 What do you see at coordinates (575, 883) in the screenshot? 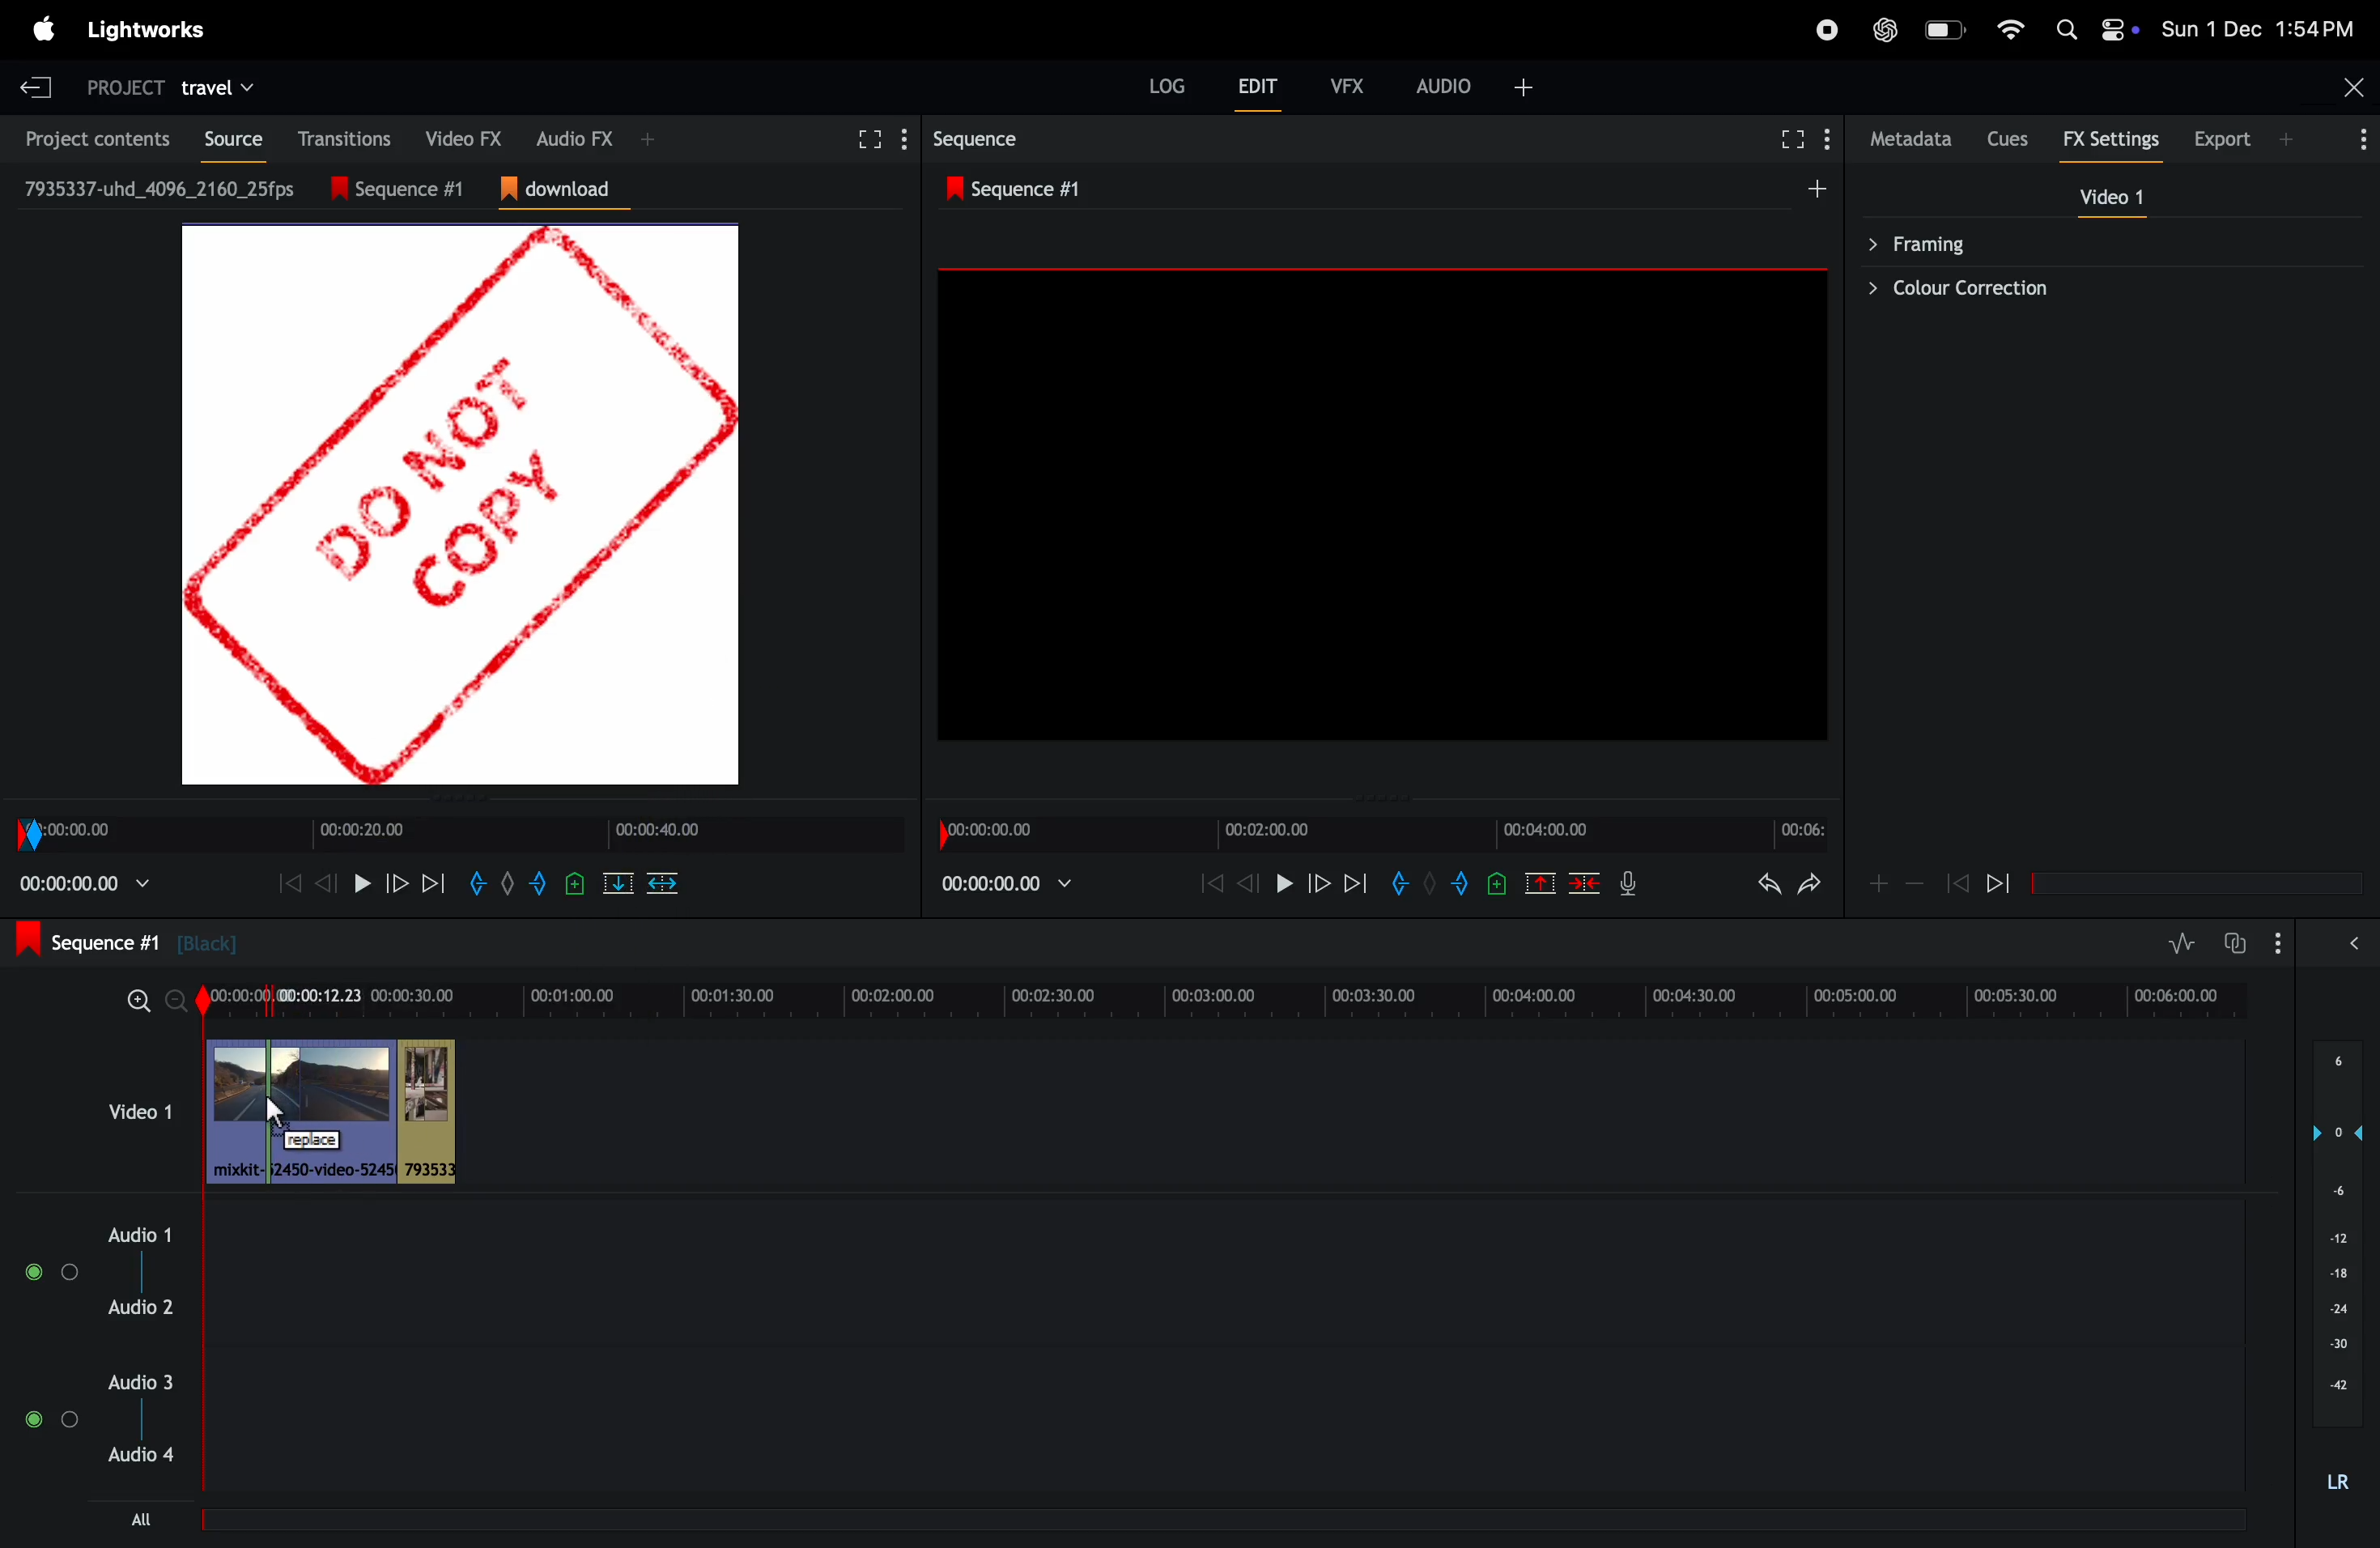
I see `add to current position` at bounding box center [575, 883].